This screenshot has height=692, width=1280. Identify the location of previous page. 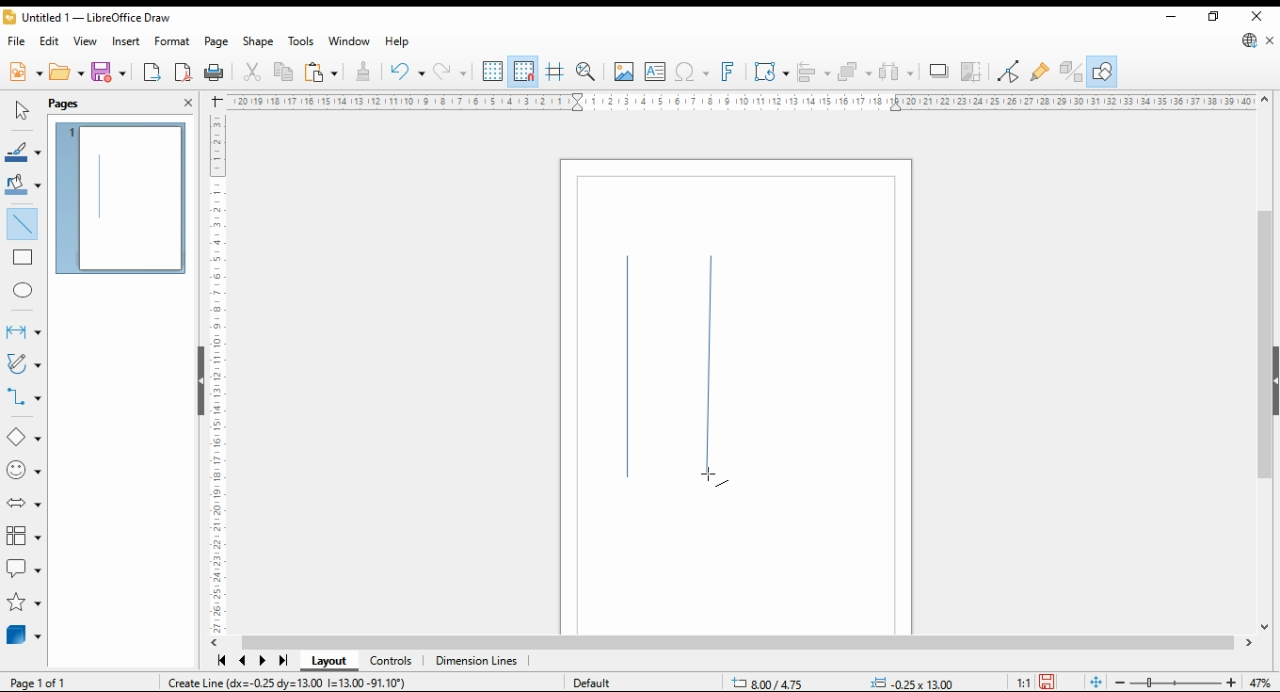
(244, 662).